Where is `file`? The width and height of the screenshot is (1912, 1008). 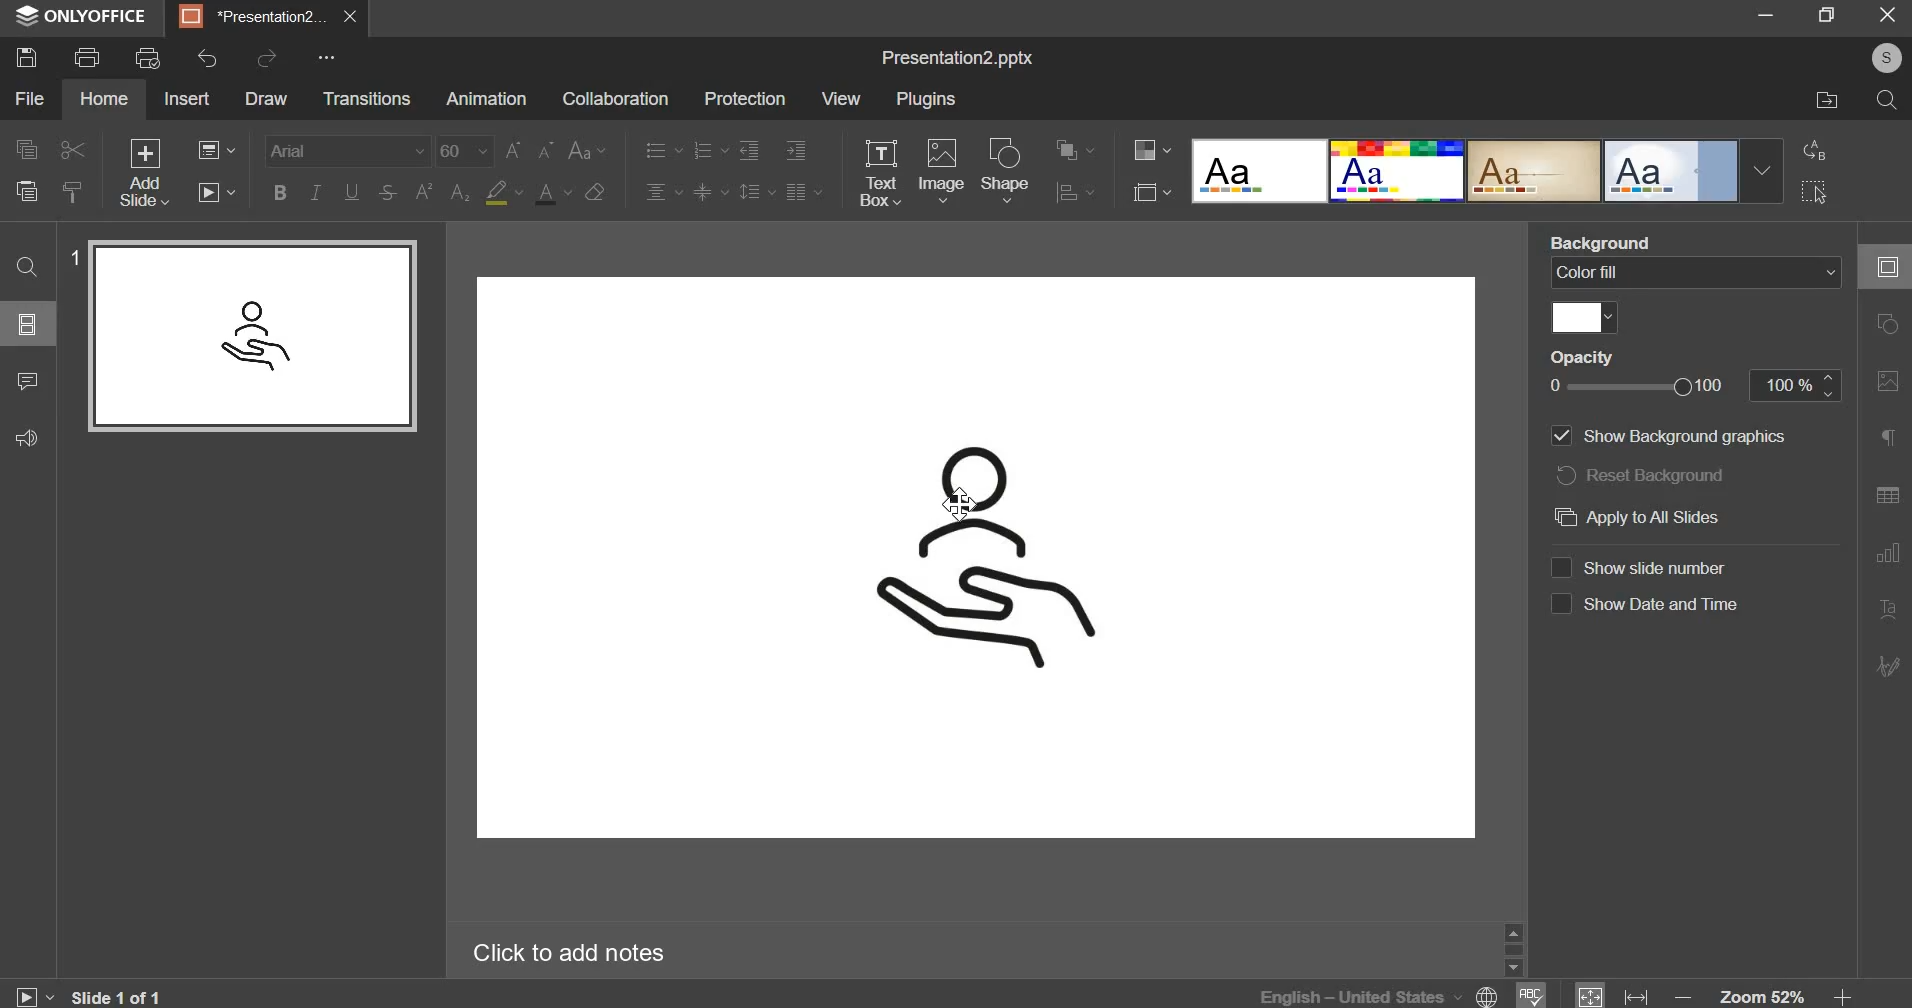
file is located at coordinates (30, 98).